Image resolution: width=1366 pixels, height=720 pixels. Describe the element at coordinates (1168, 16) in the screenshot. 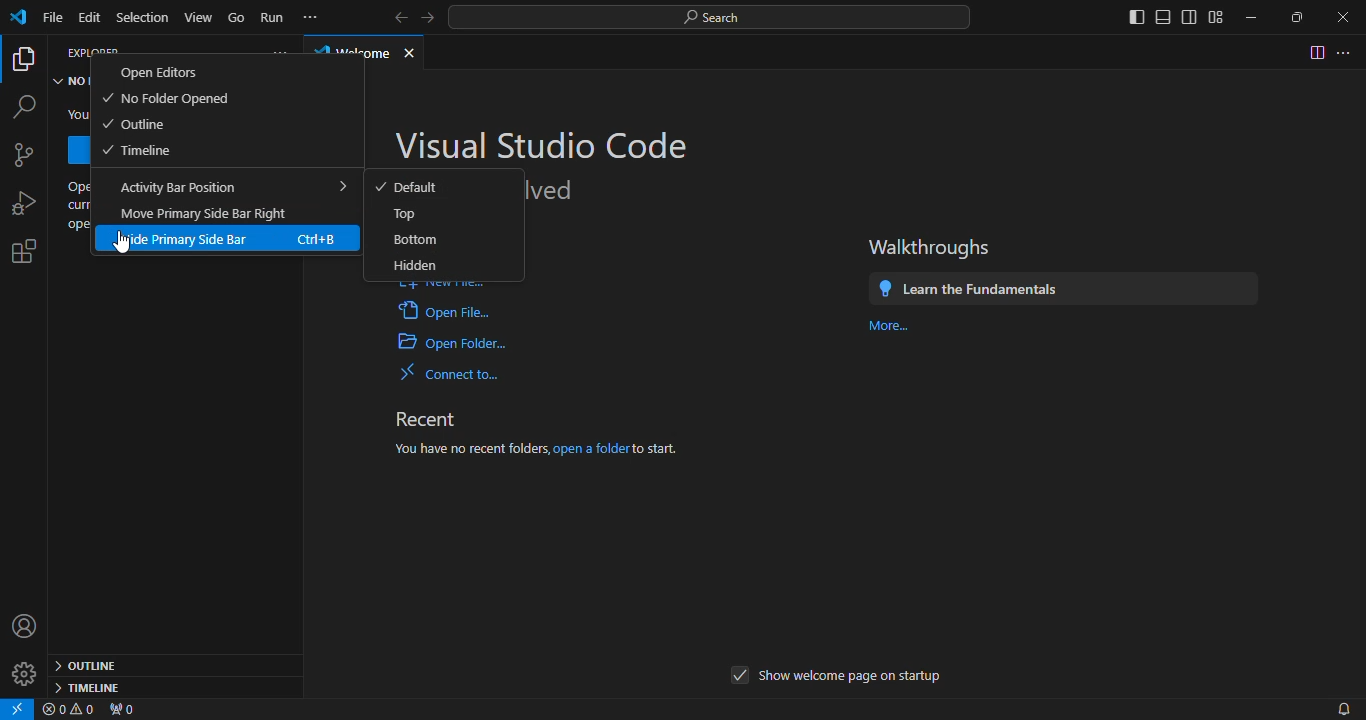

I see `move to sides` at that location.